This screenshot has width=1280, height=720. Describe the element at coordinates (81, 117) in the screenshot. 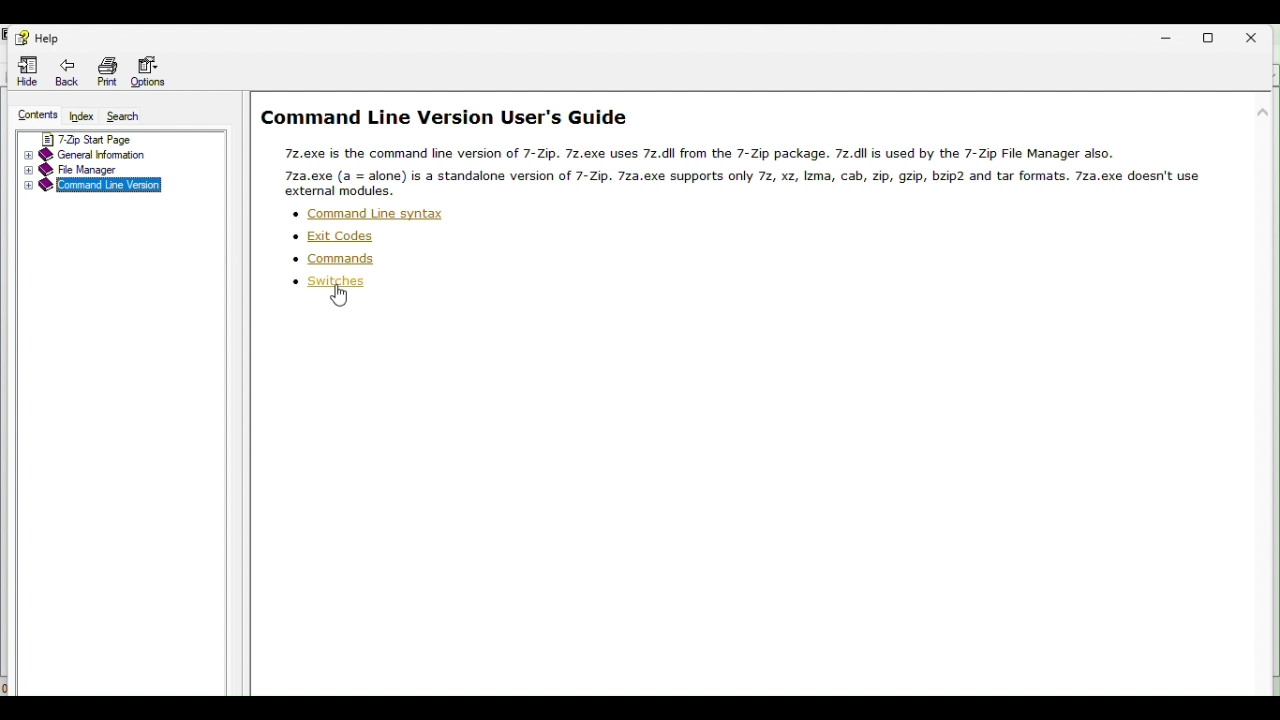

I see `Index` at that location.